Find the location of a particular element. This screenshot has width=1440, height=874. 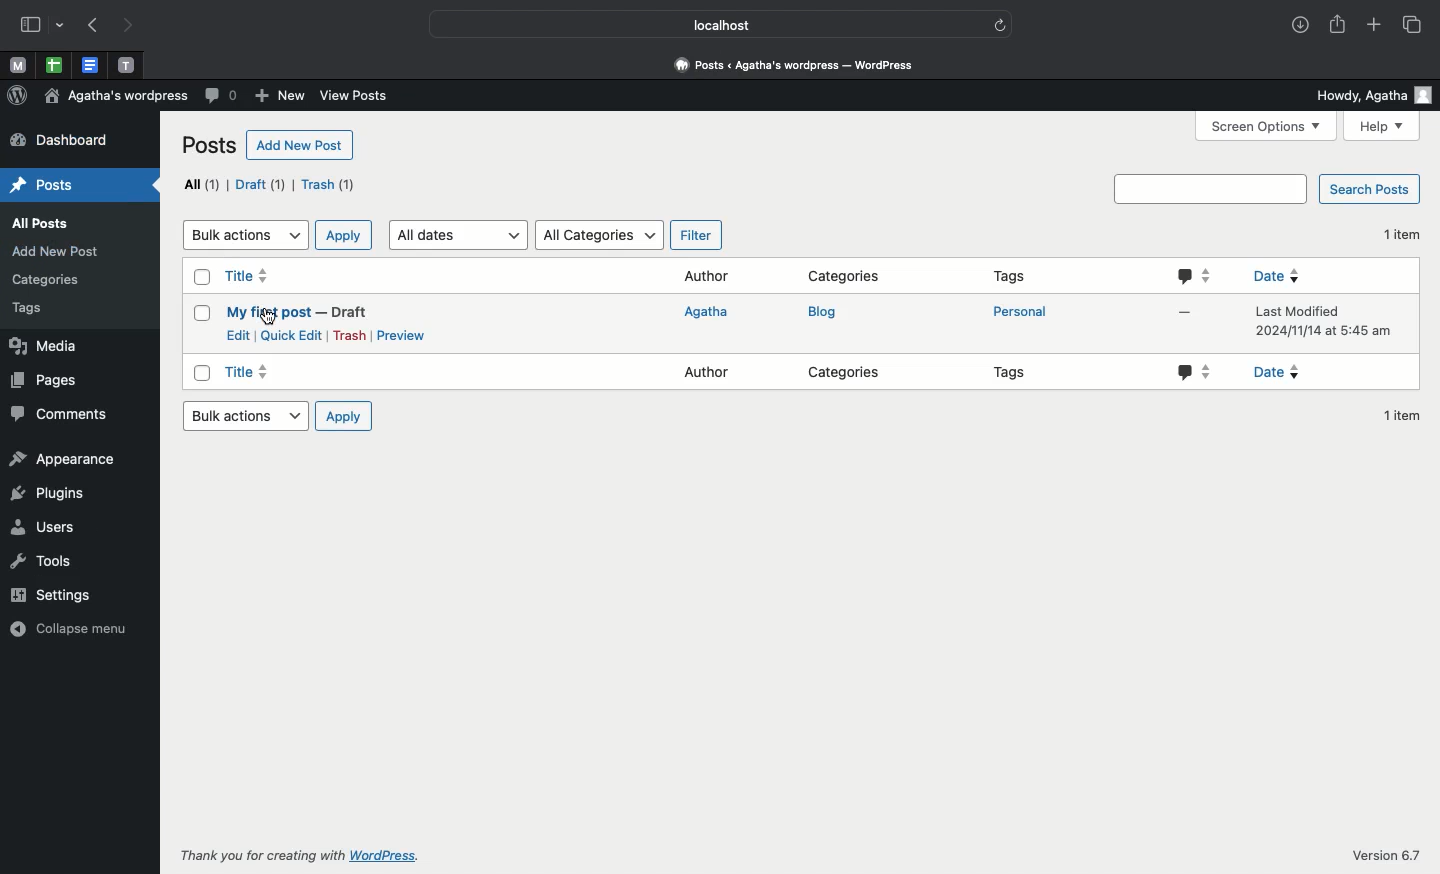

Plugins is located at coordinates (52, 494).